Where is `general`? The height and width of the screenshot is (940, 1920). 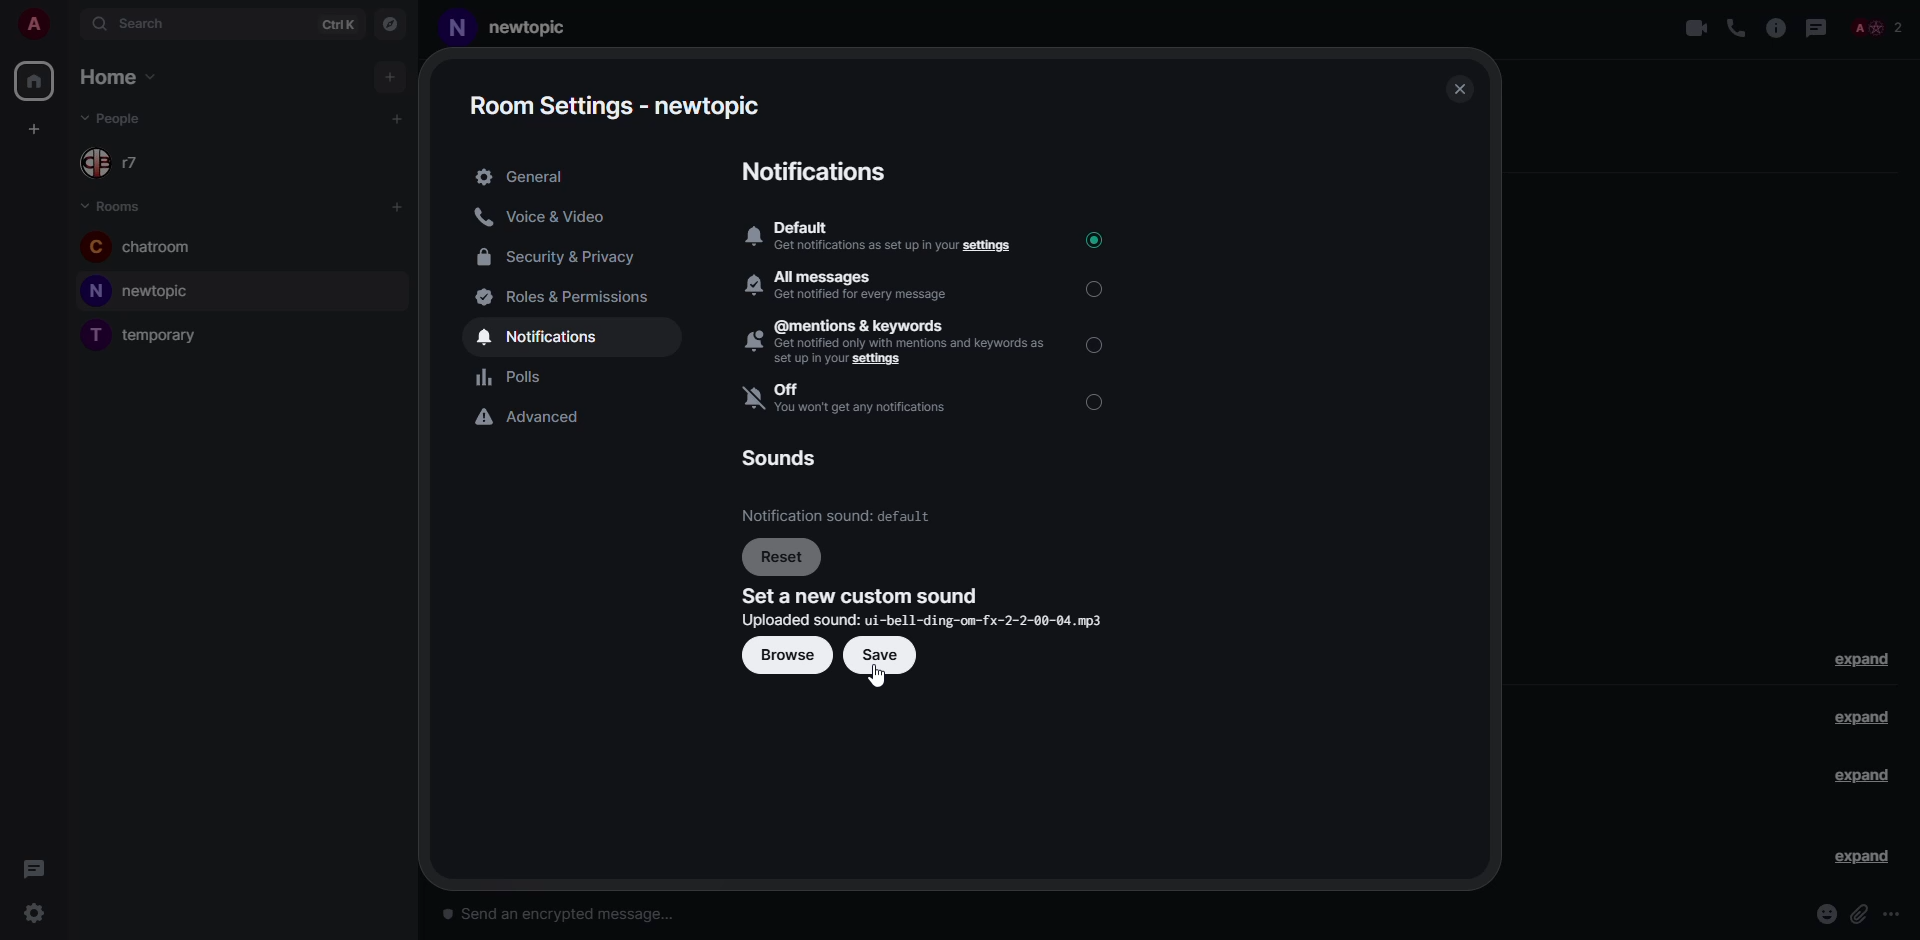
general is located at coordinates (525, 177).